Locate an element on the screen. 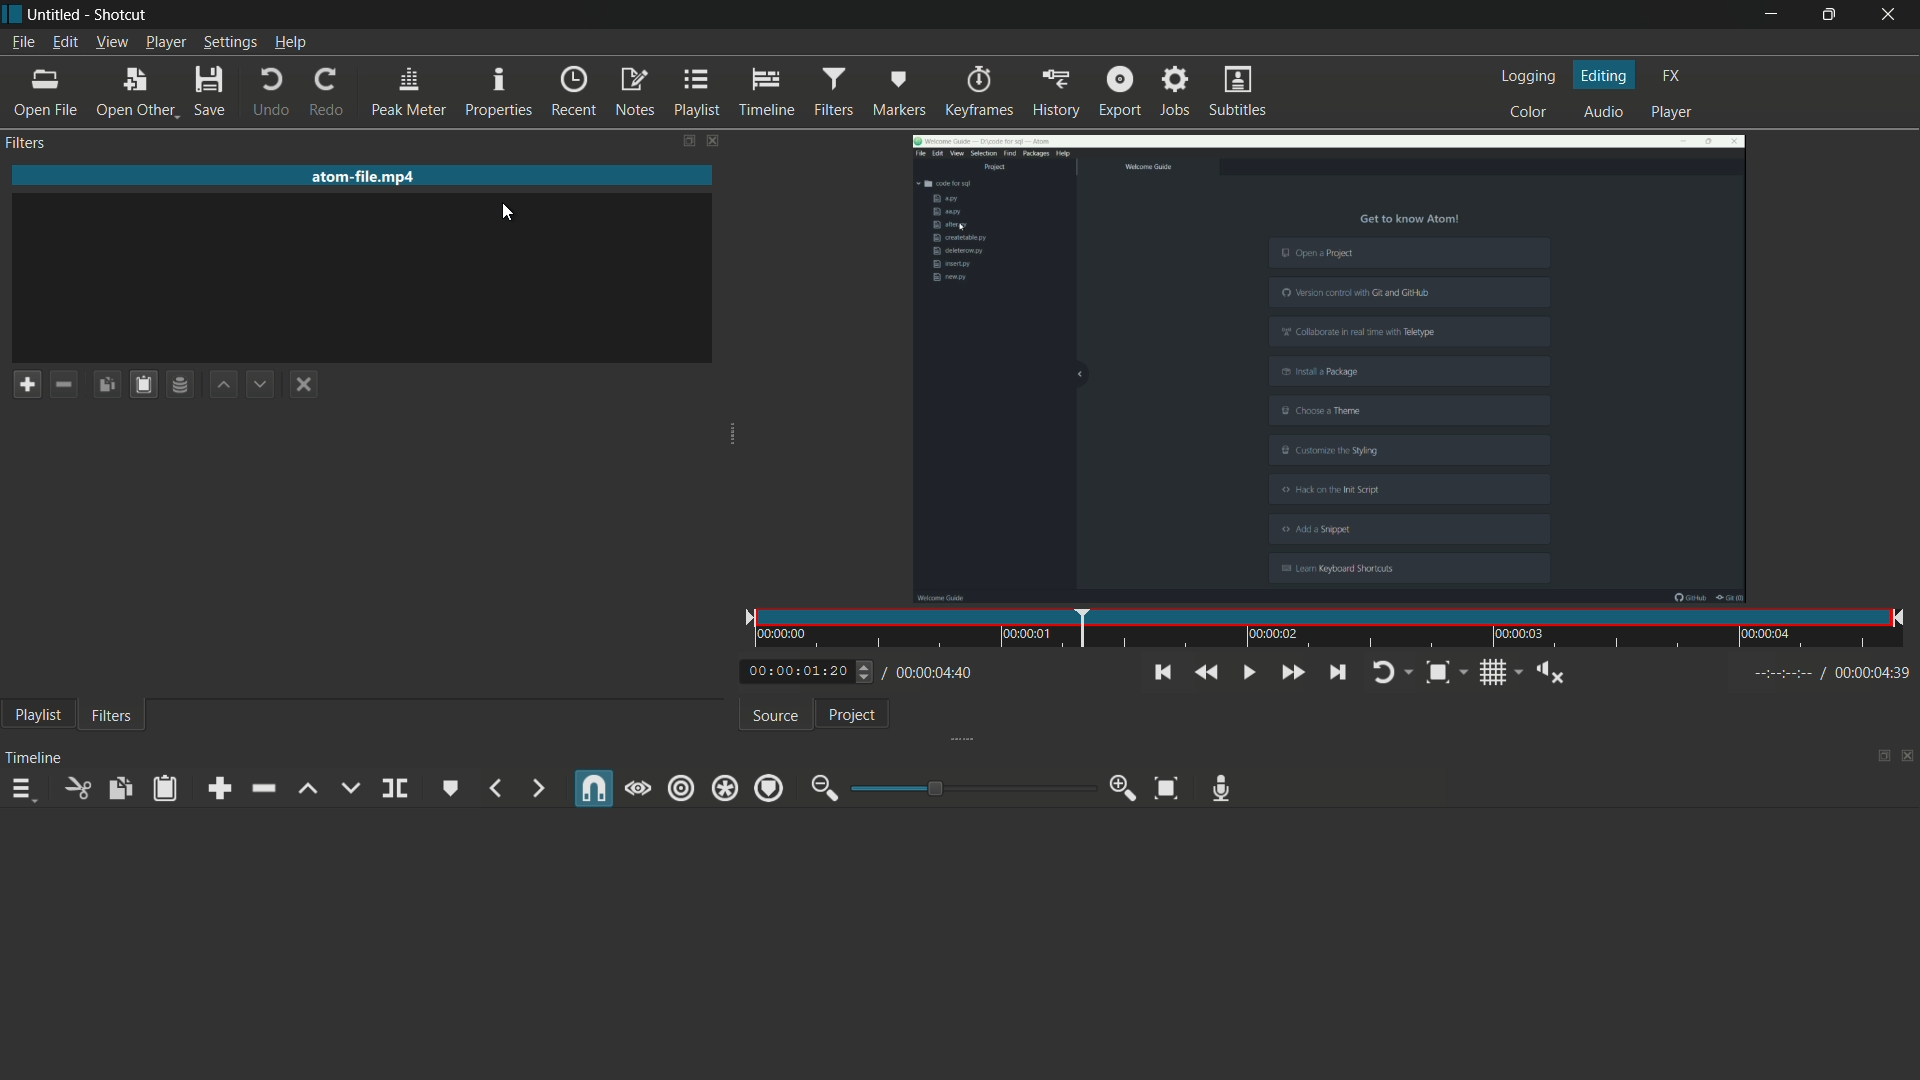  copy is located at coordinates (121, 788).